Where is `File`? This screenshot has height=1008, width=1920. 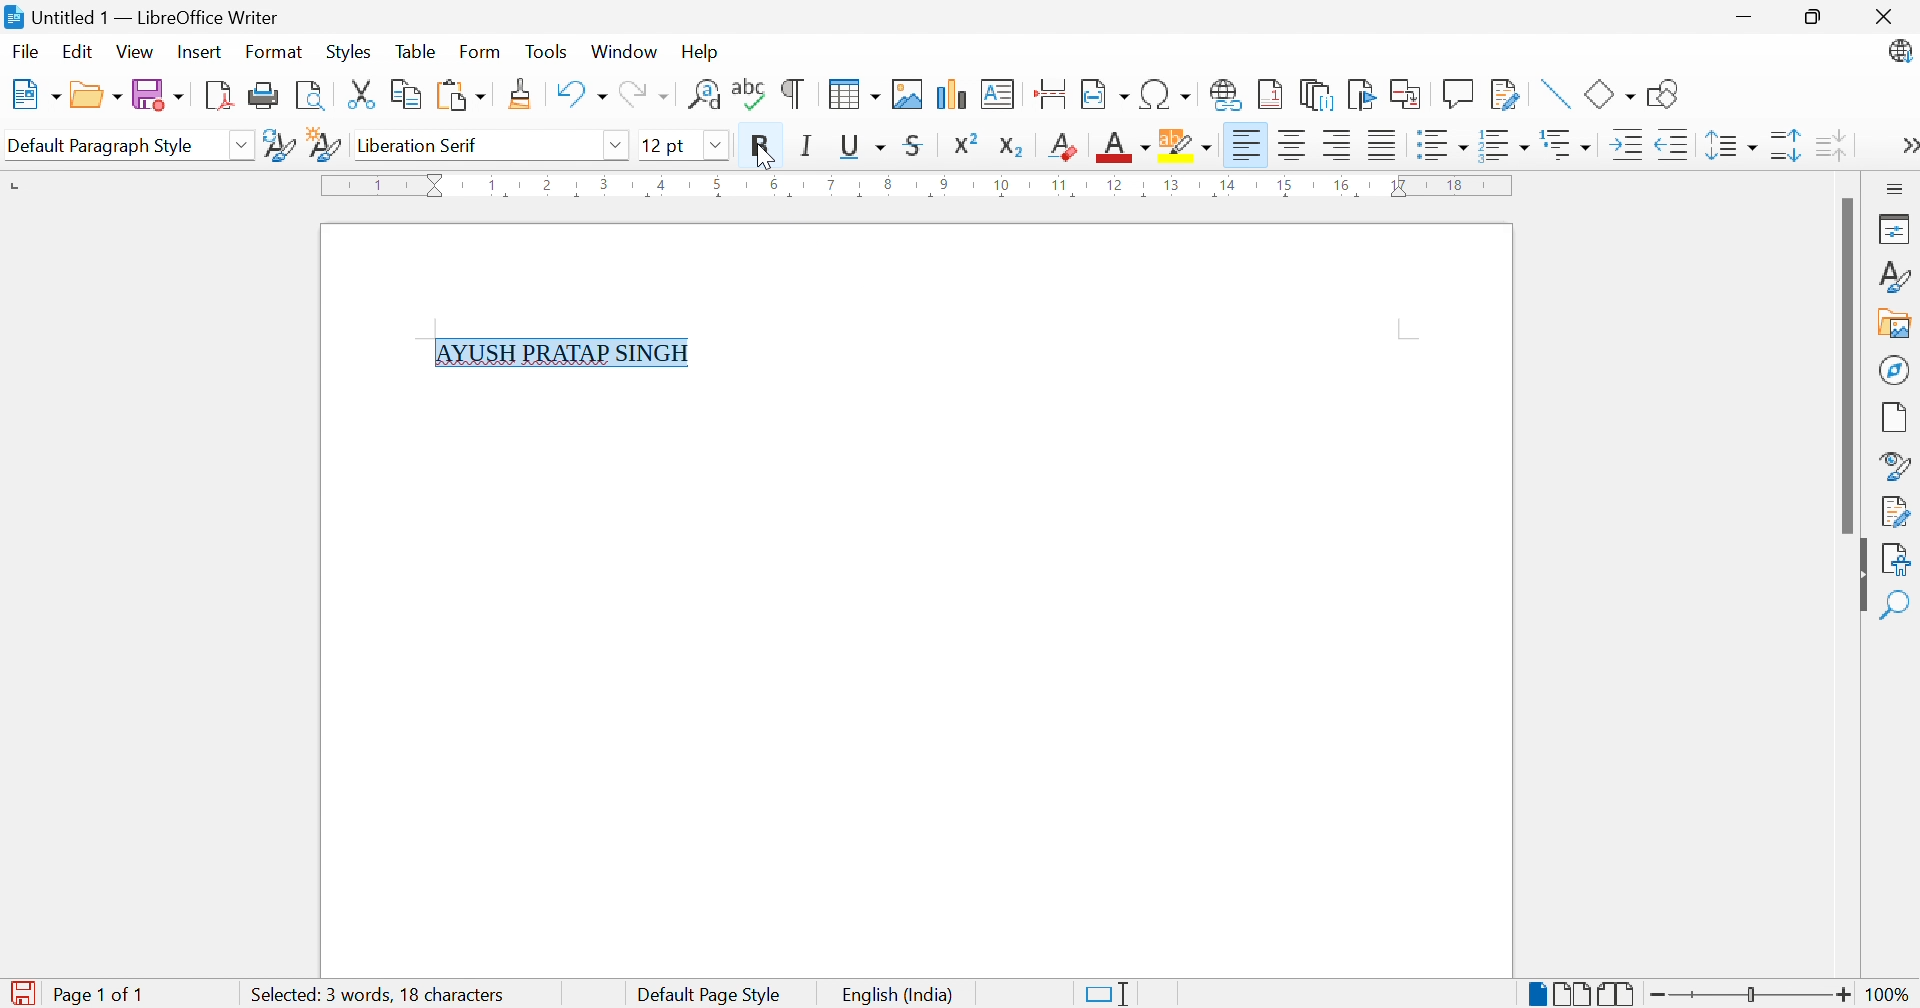 File is located at coordinates (23, 50).